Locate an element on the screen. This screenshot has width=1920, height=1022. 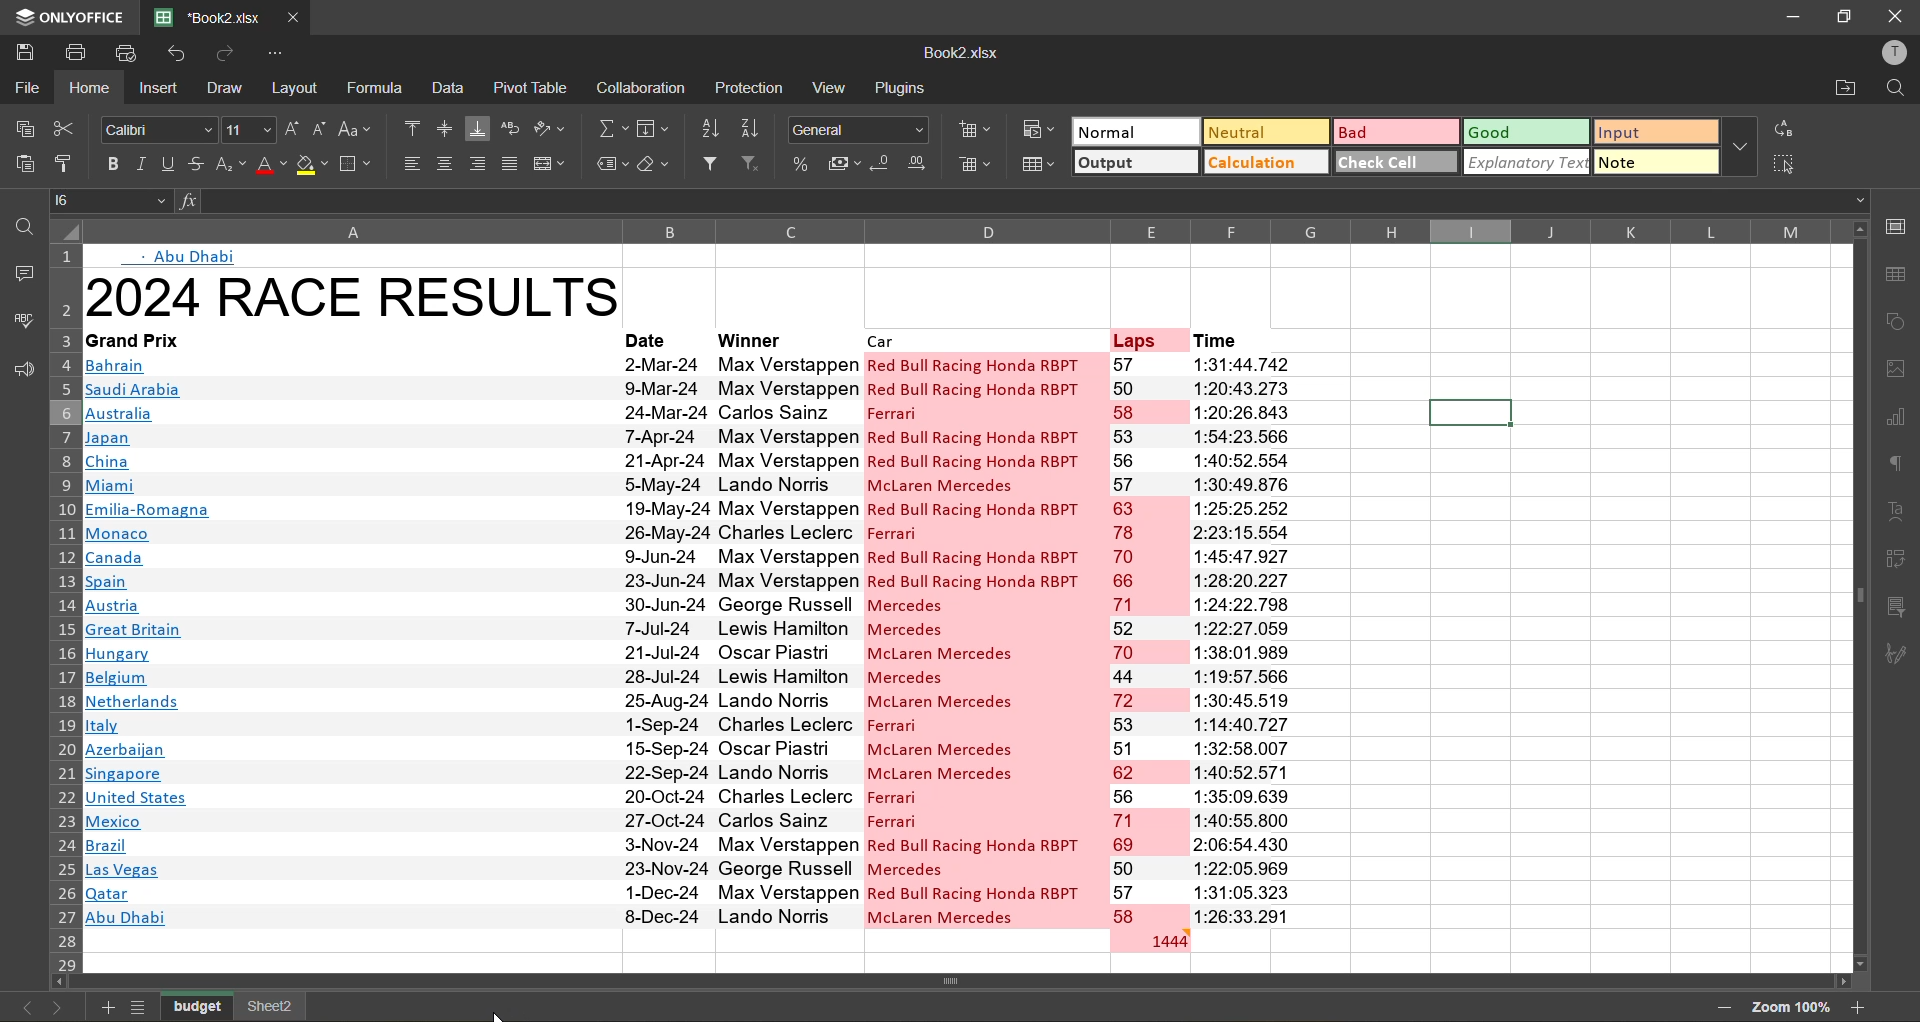
country is located at coordinates (348, 640).